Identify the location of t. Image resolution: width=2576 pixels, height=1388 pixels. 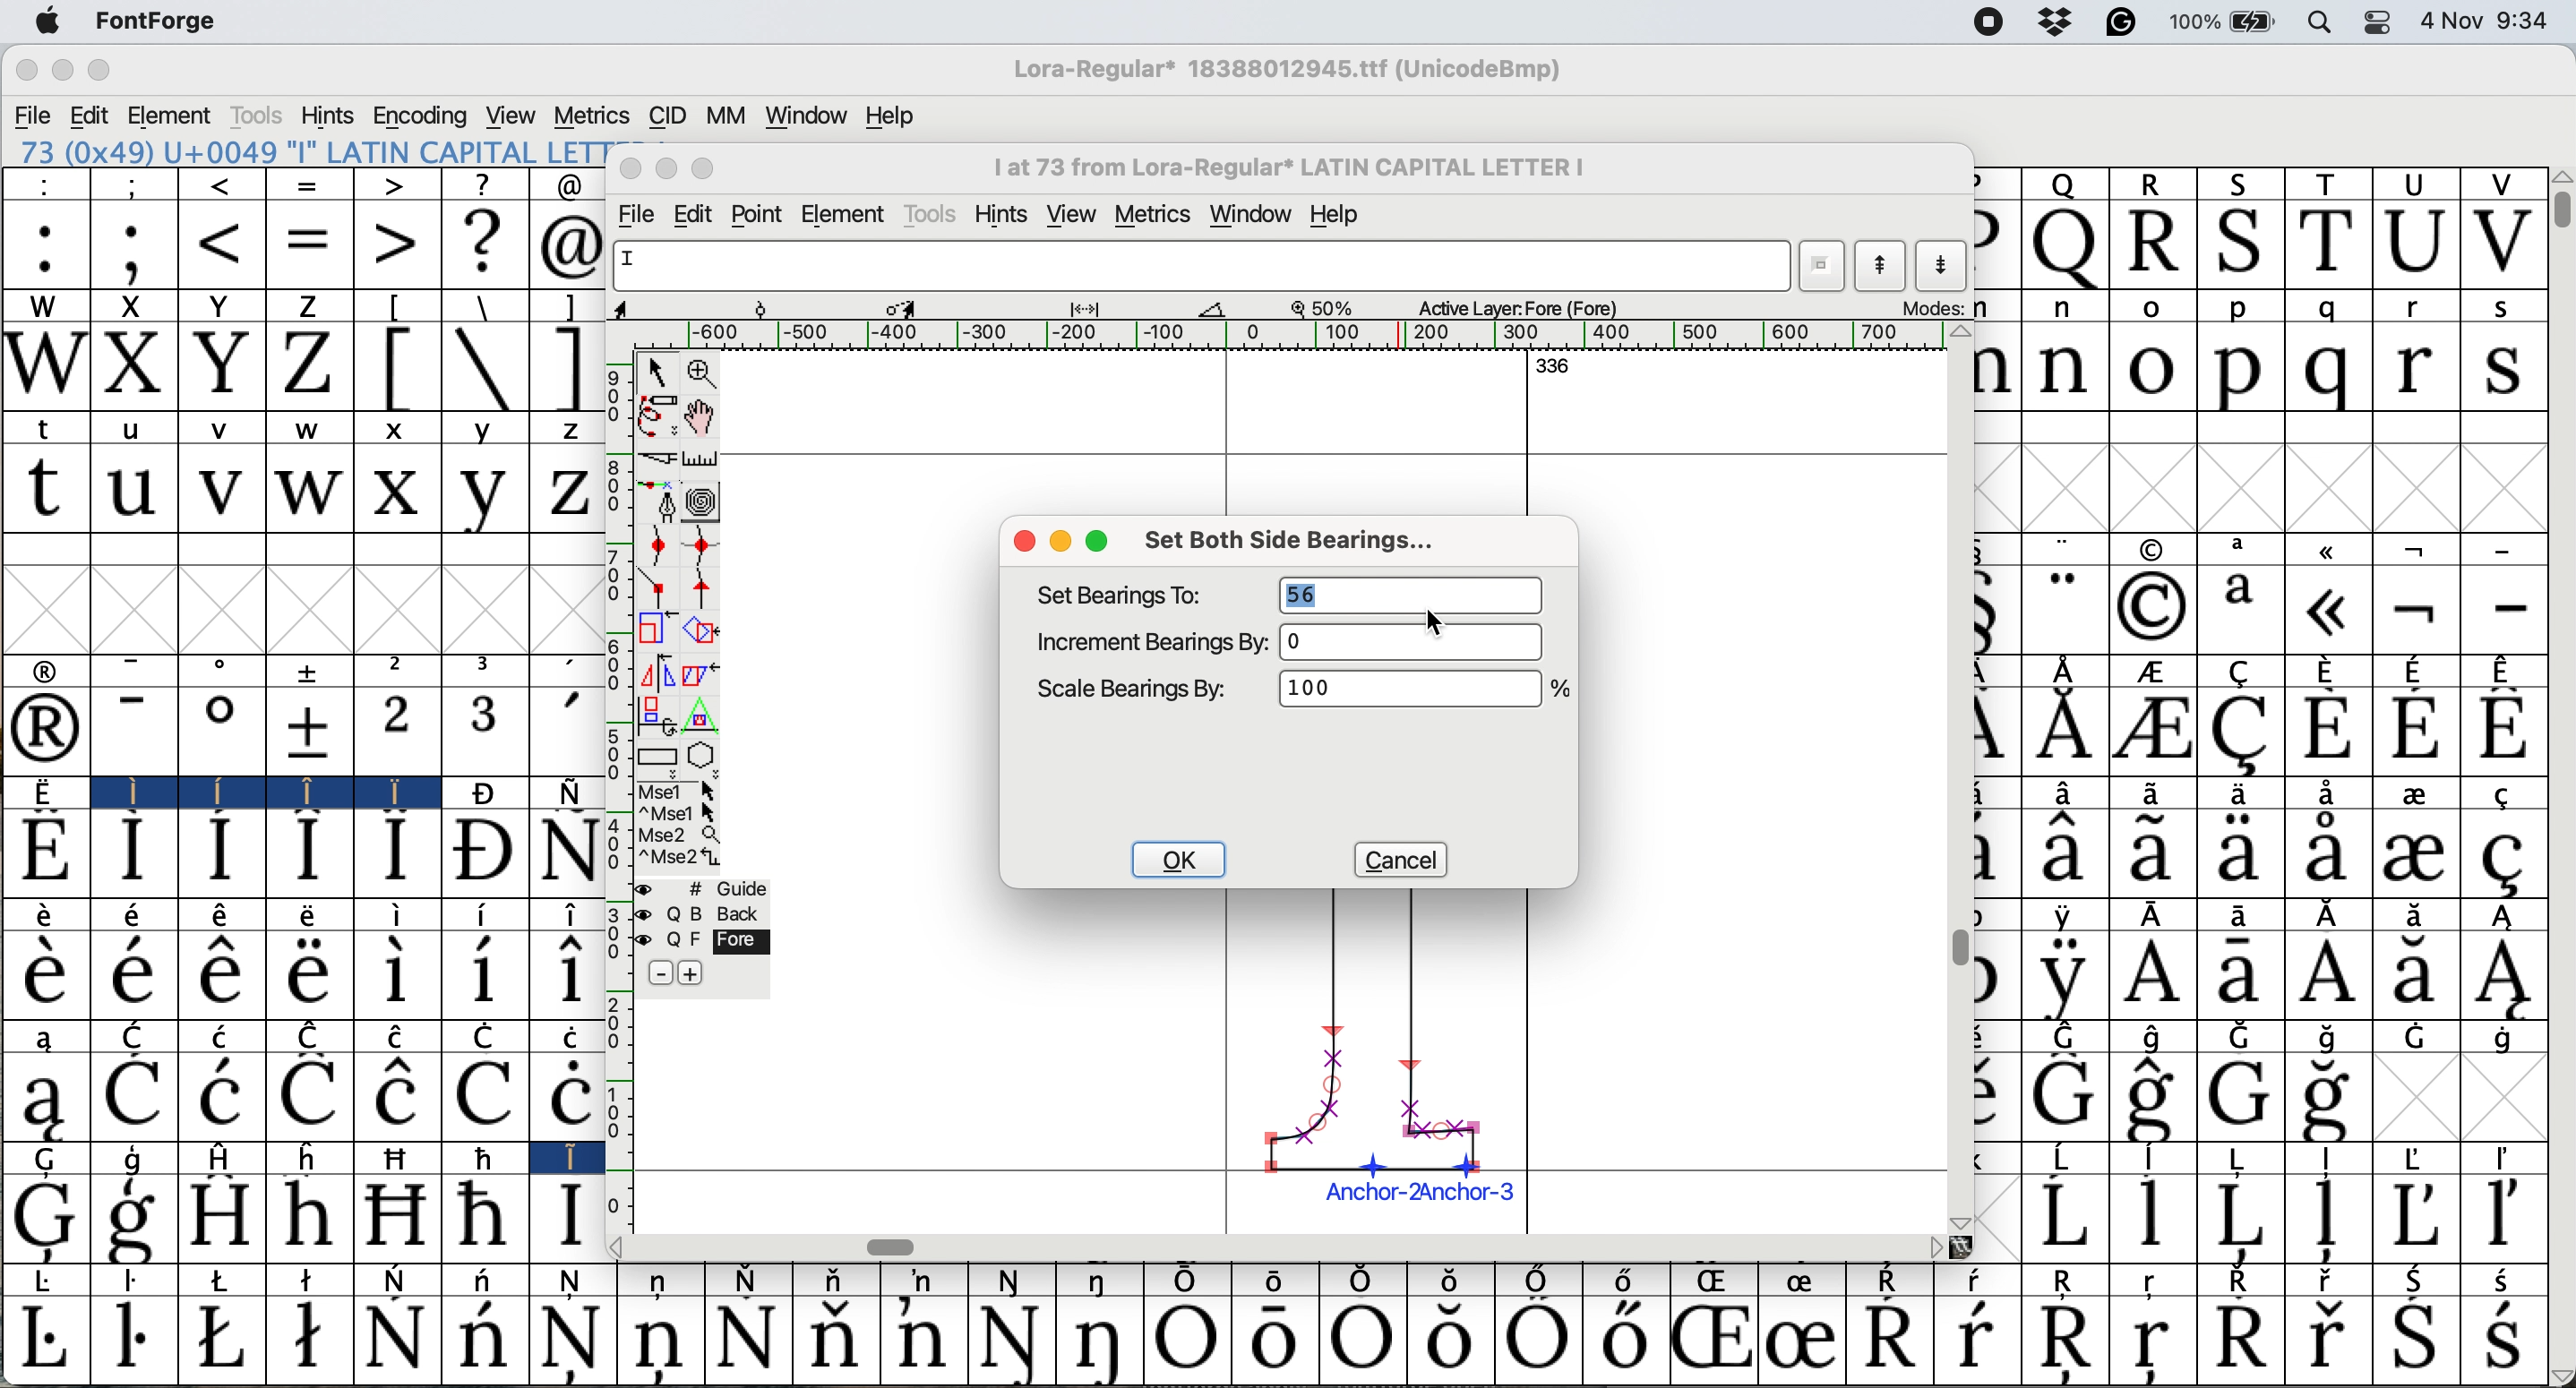
(50, 426).